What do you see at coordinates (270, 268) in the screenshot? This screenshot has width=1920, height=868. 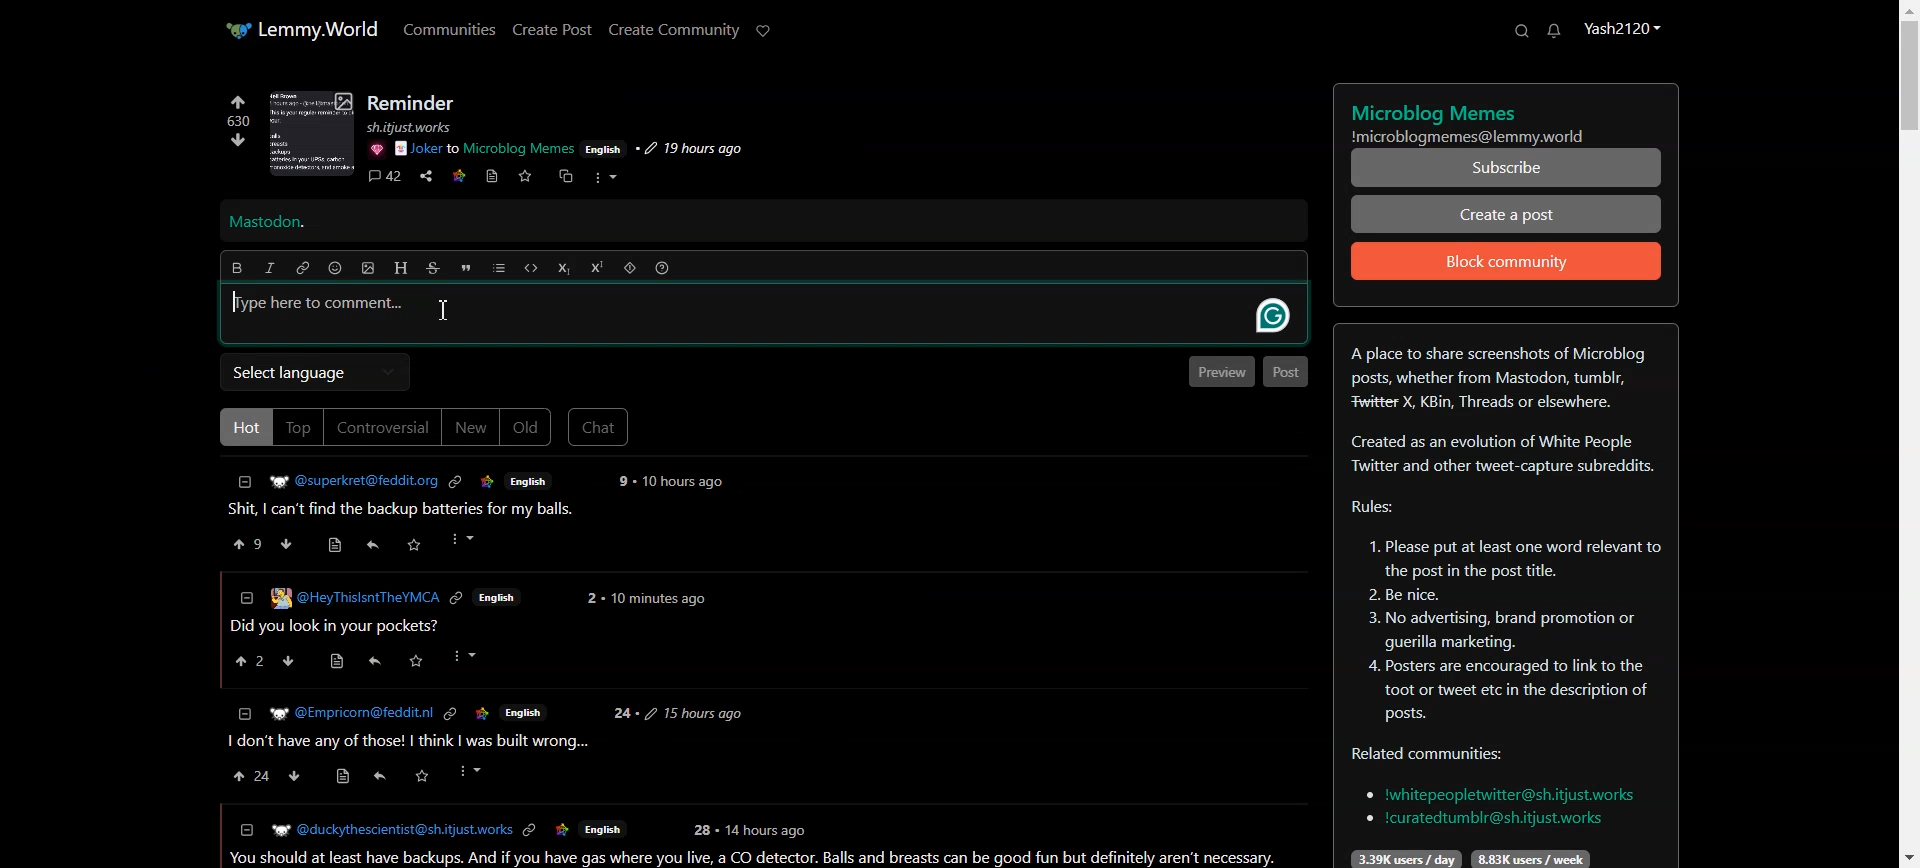 I see `Italic` at bounding box center [270, 268].